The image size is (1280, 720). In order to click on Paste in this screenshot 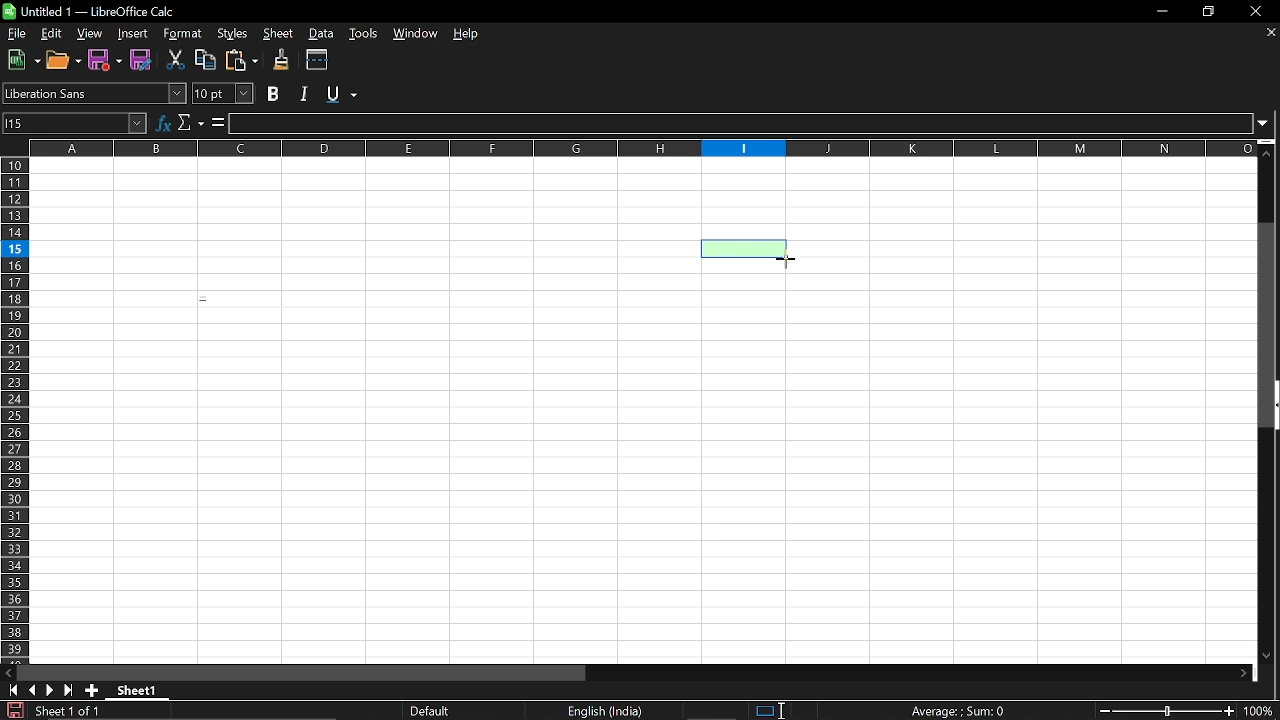, I will do `click(243, 60)`.